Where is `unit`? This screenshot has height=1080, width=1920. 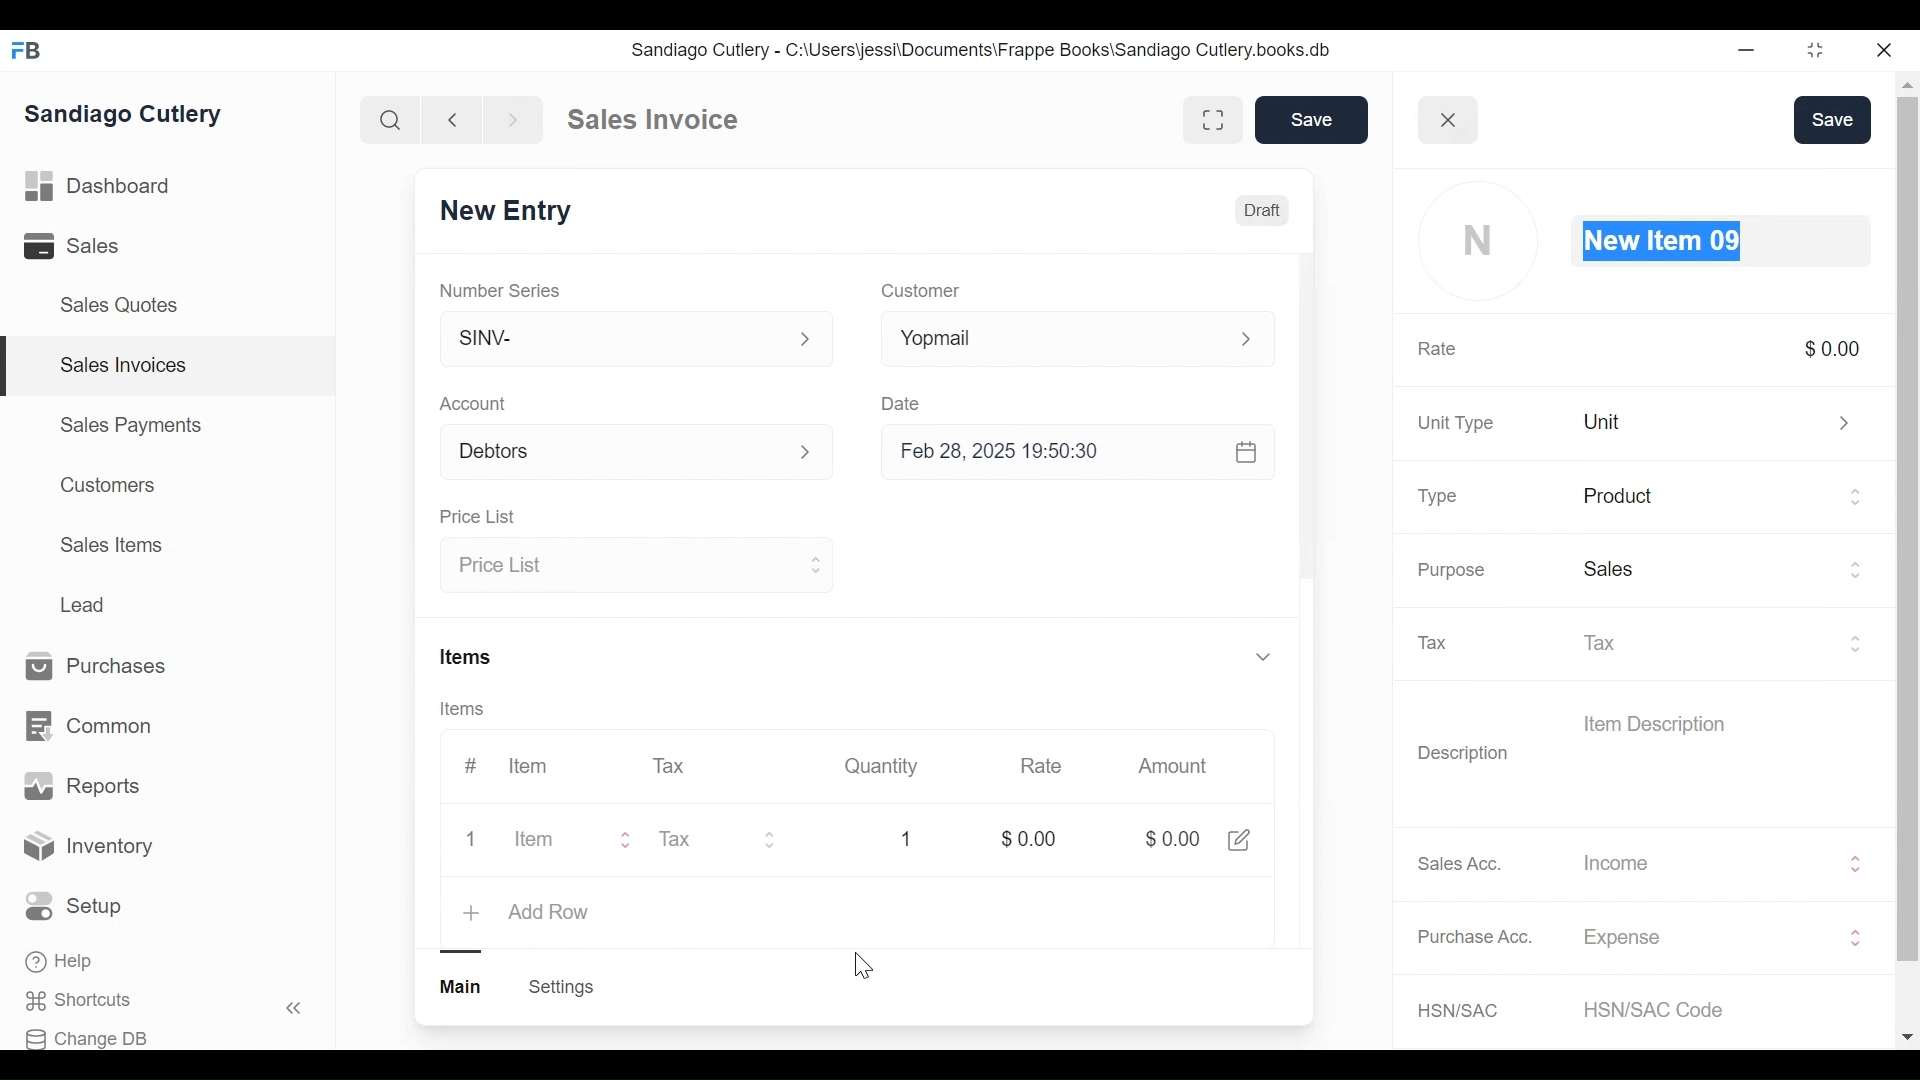 unit is located at coordinates (1723, 421).